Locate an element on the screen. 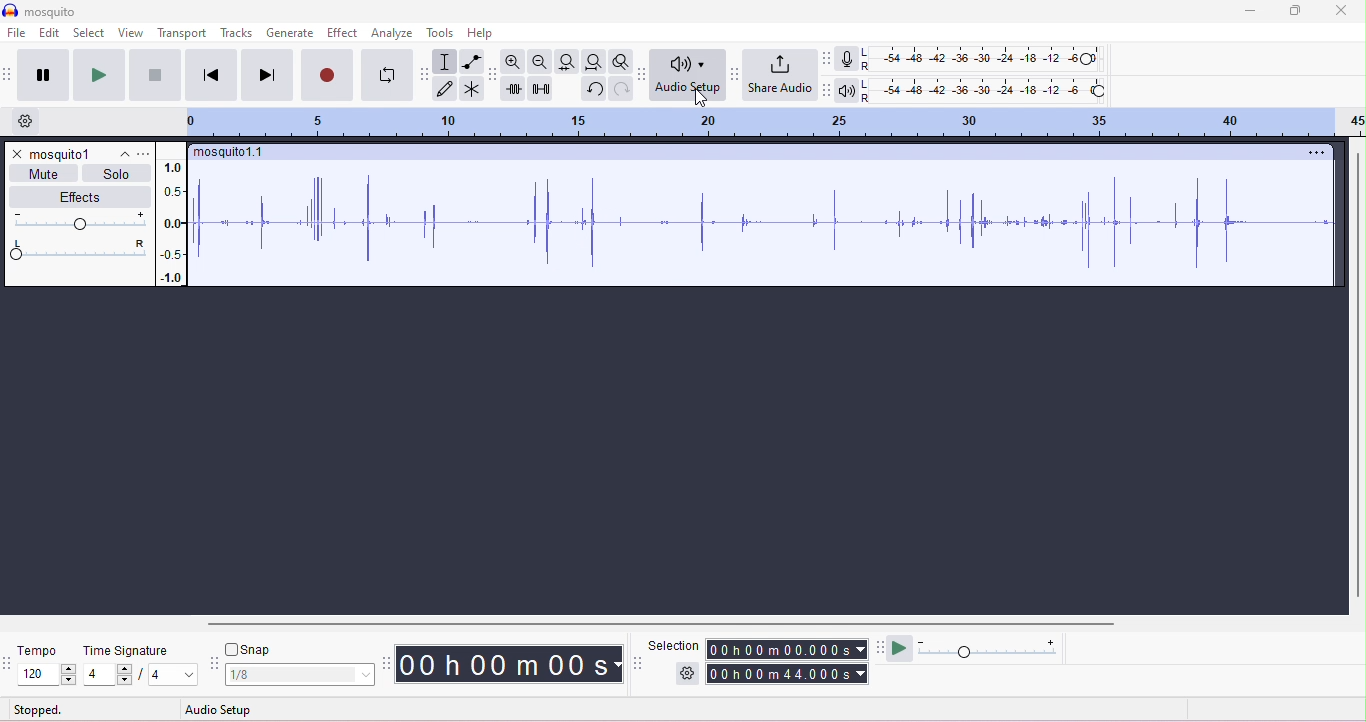 The width and height of the screenshot is (1366, 722). selection time is located at coordinates (789, 649).